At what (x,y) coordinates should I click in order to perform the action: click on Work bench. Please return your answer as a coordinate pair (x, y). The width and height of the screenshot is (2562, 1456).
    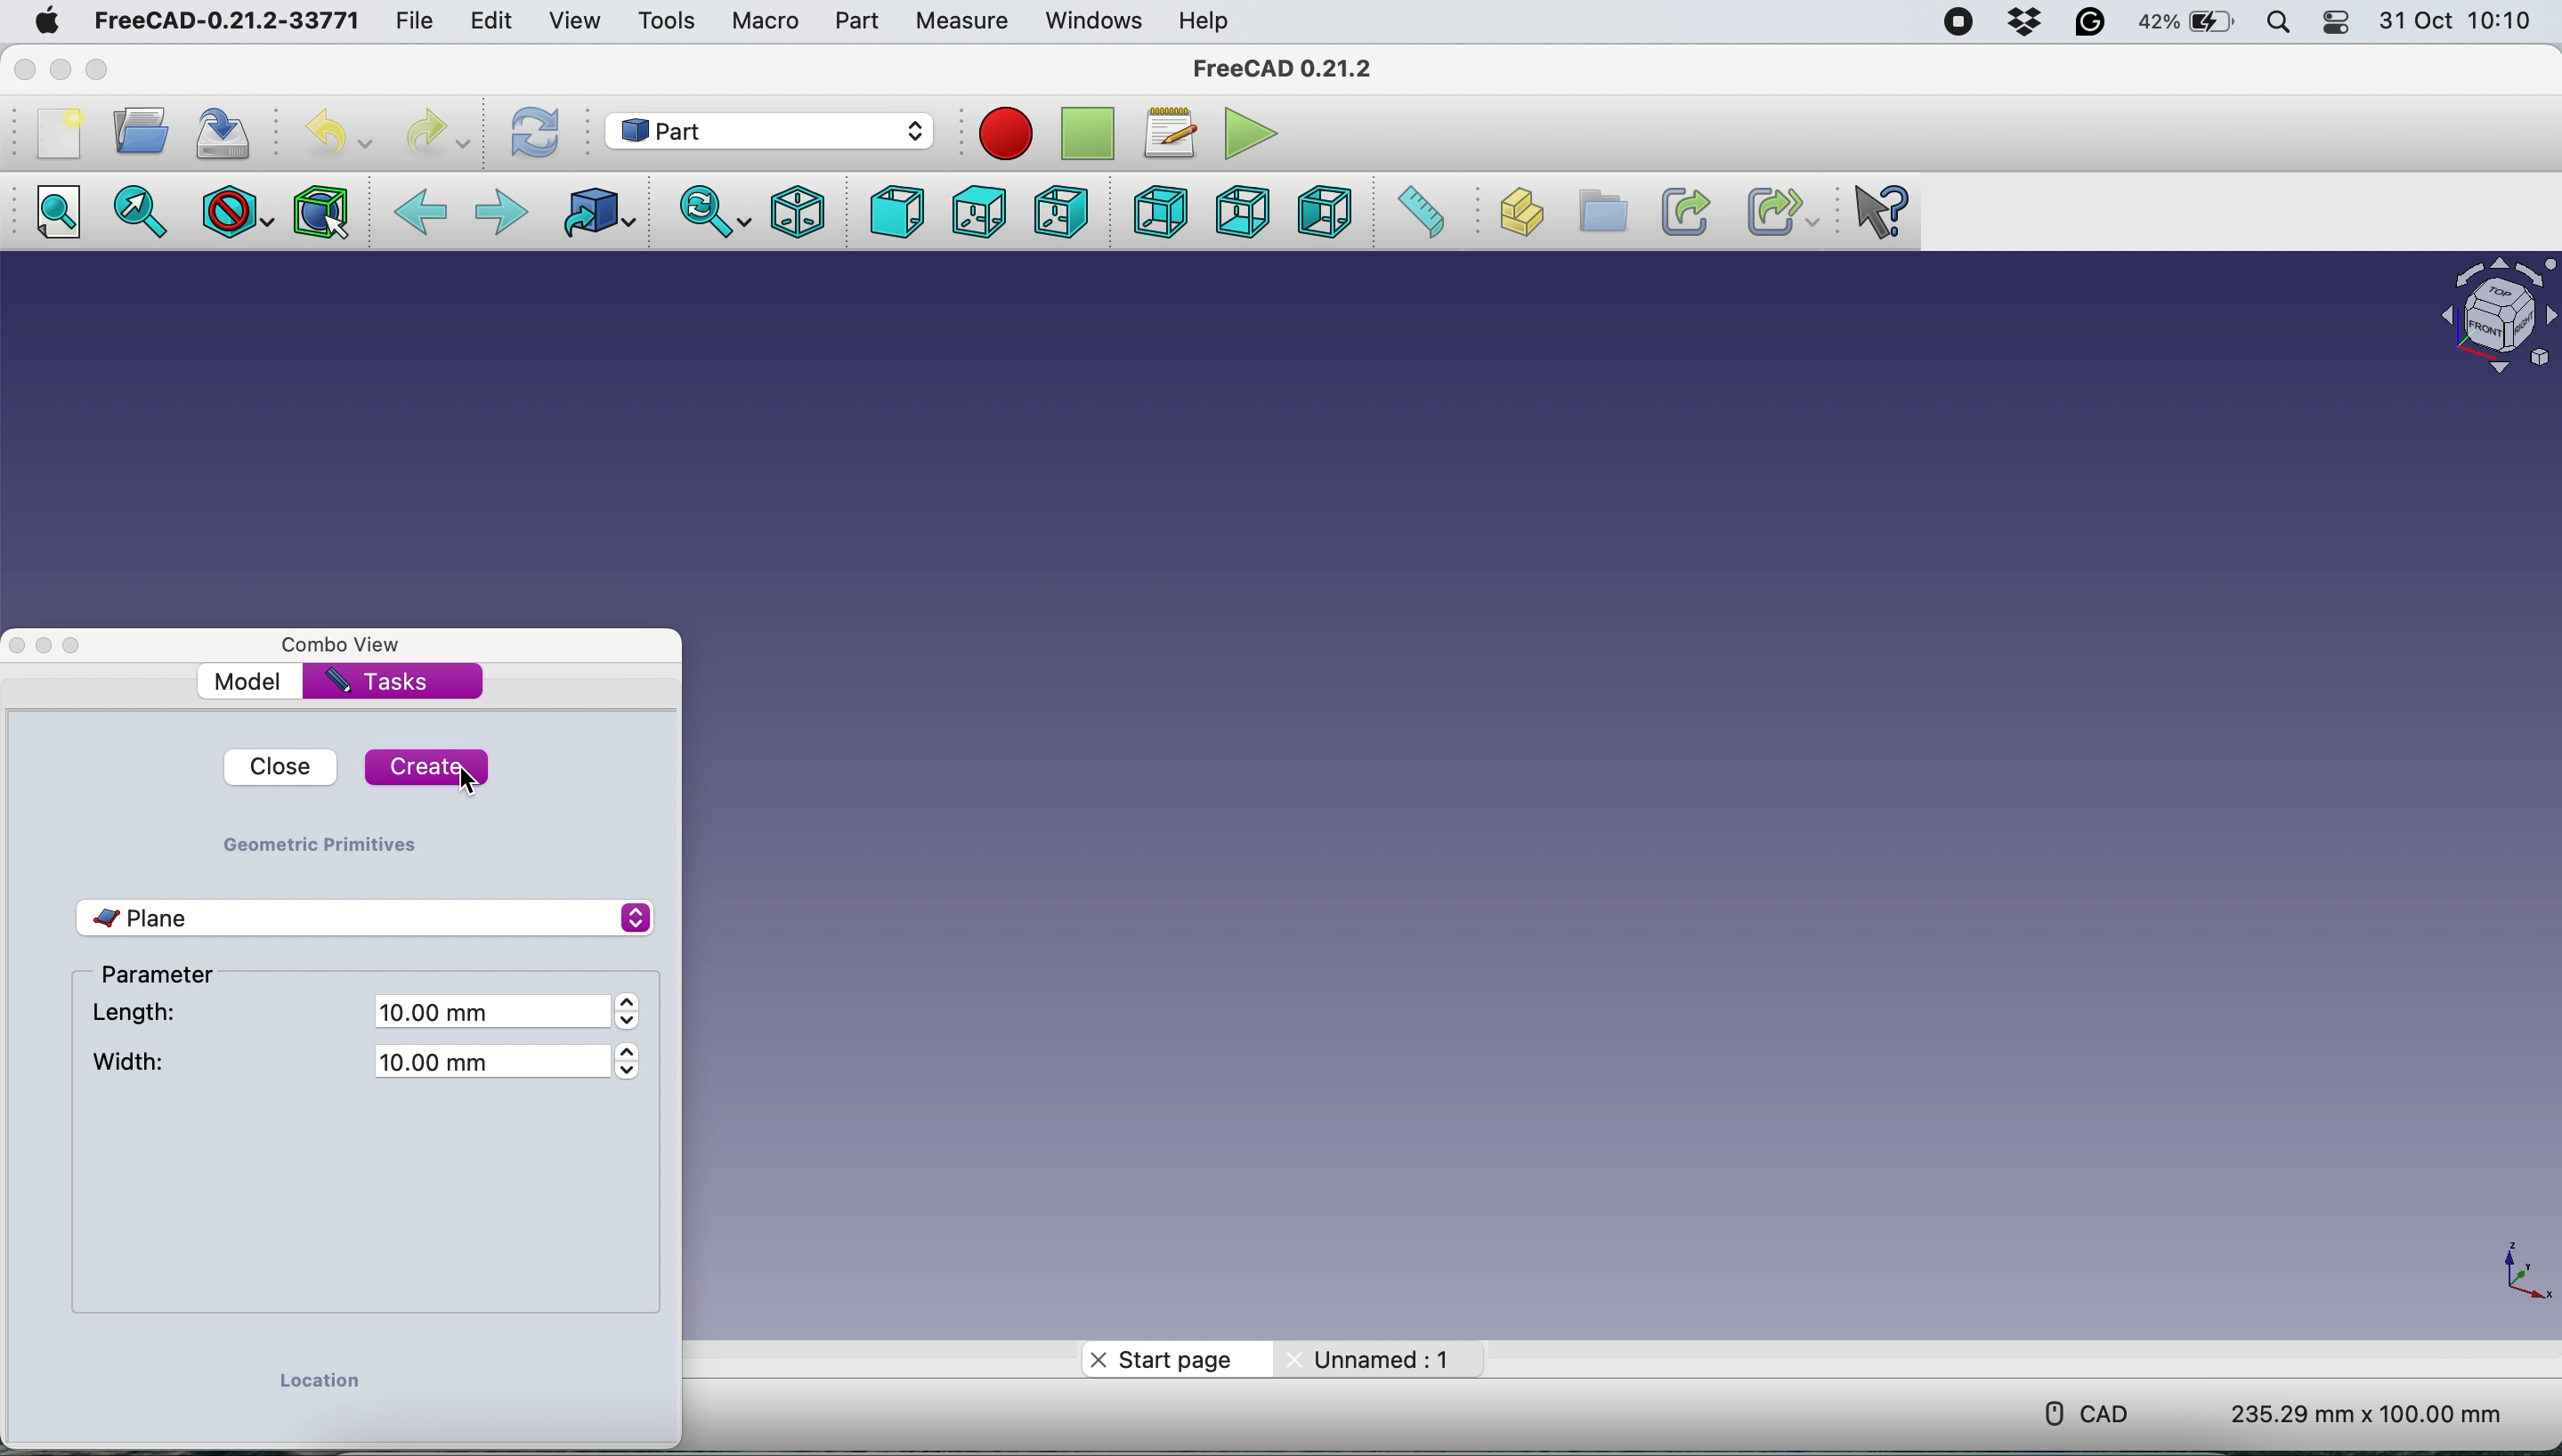
    Looking at the image, I should click on (777, 132).